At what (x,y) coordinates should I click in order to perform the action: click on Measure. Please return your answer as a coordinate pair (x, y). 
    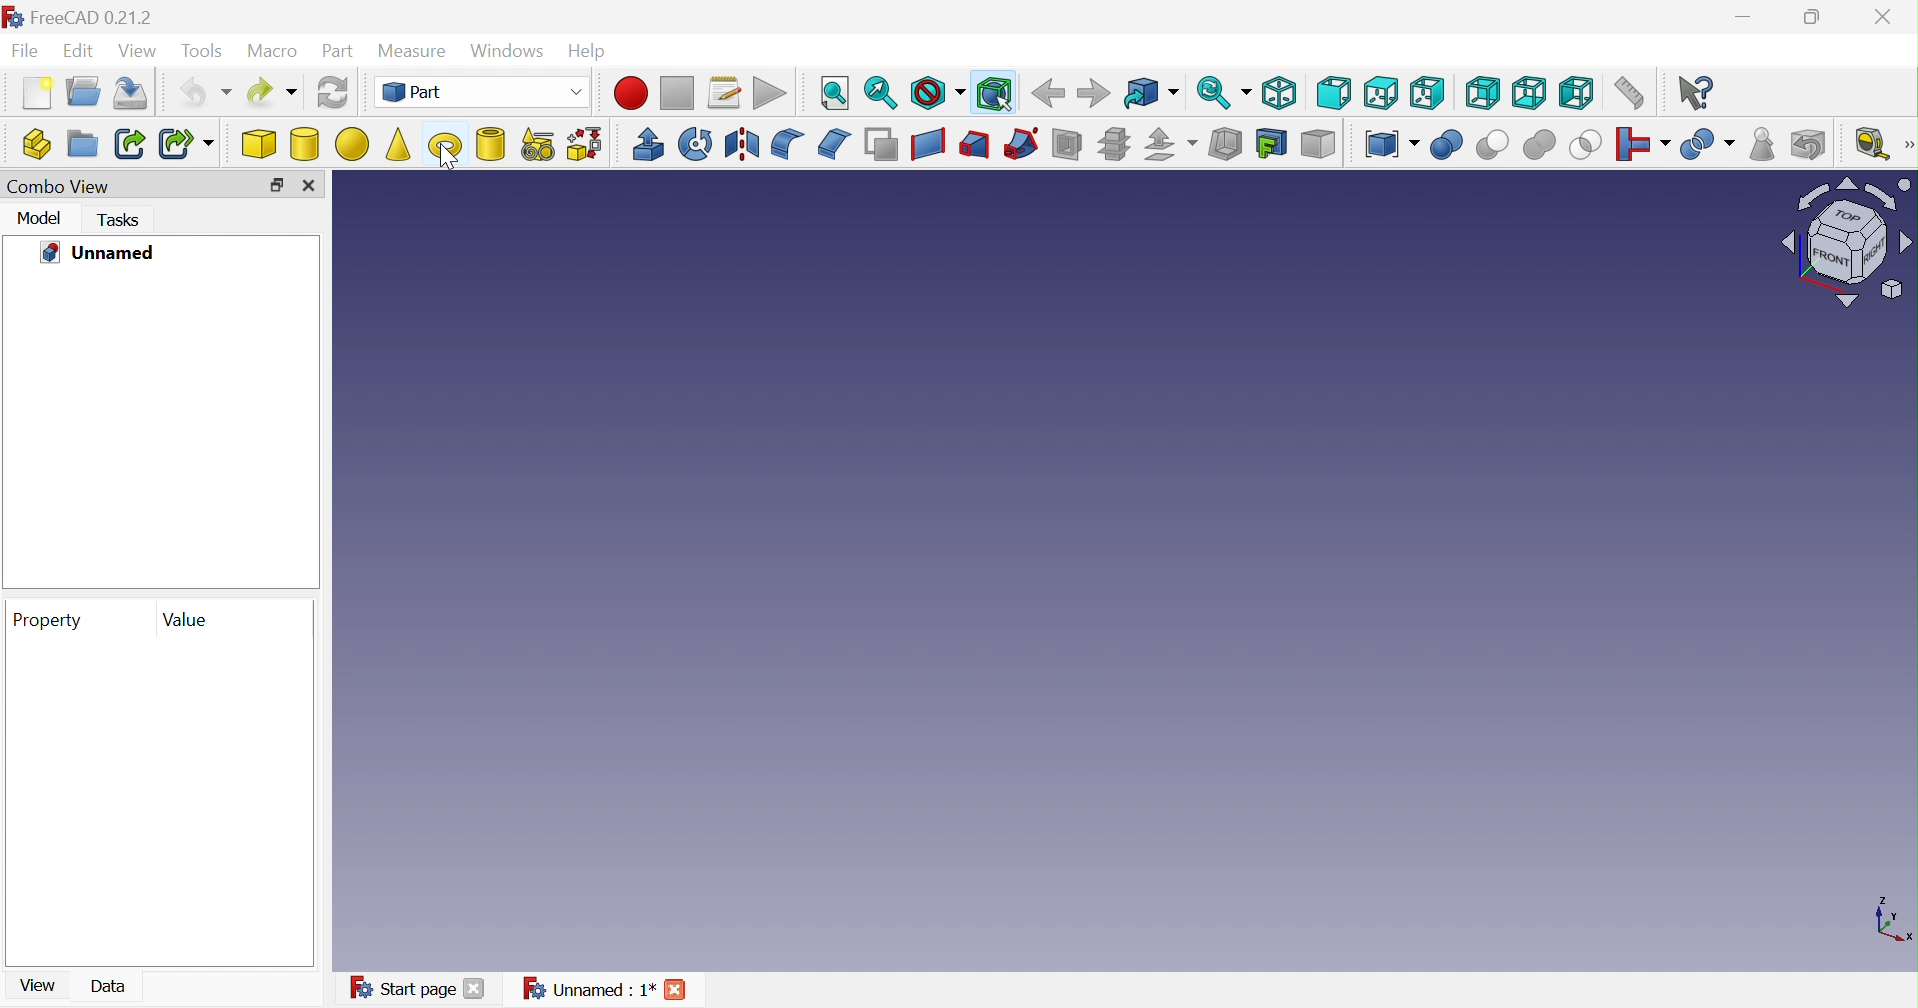
    Looking at the image, I should click on (414, 53).